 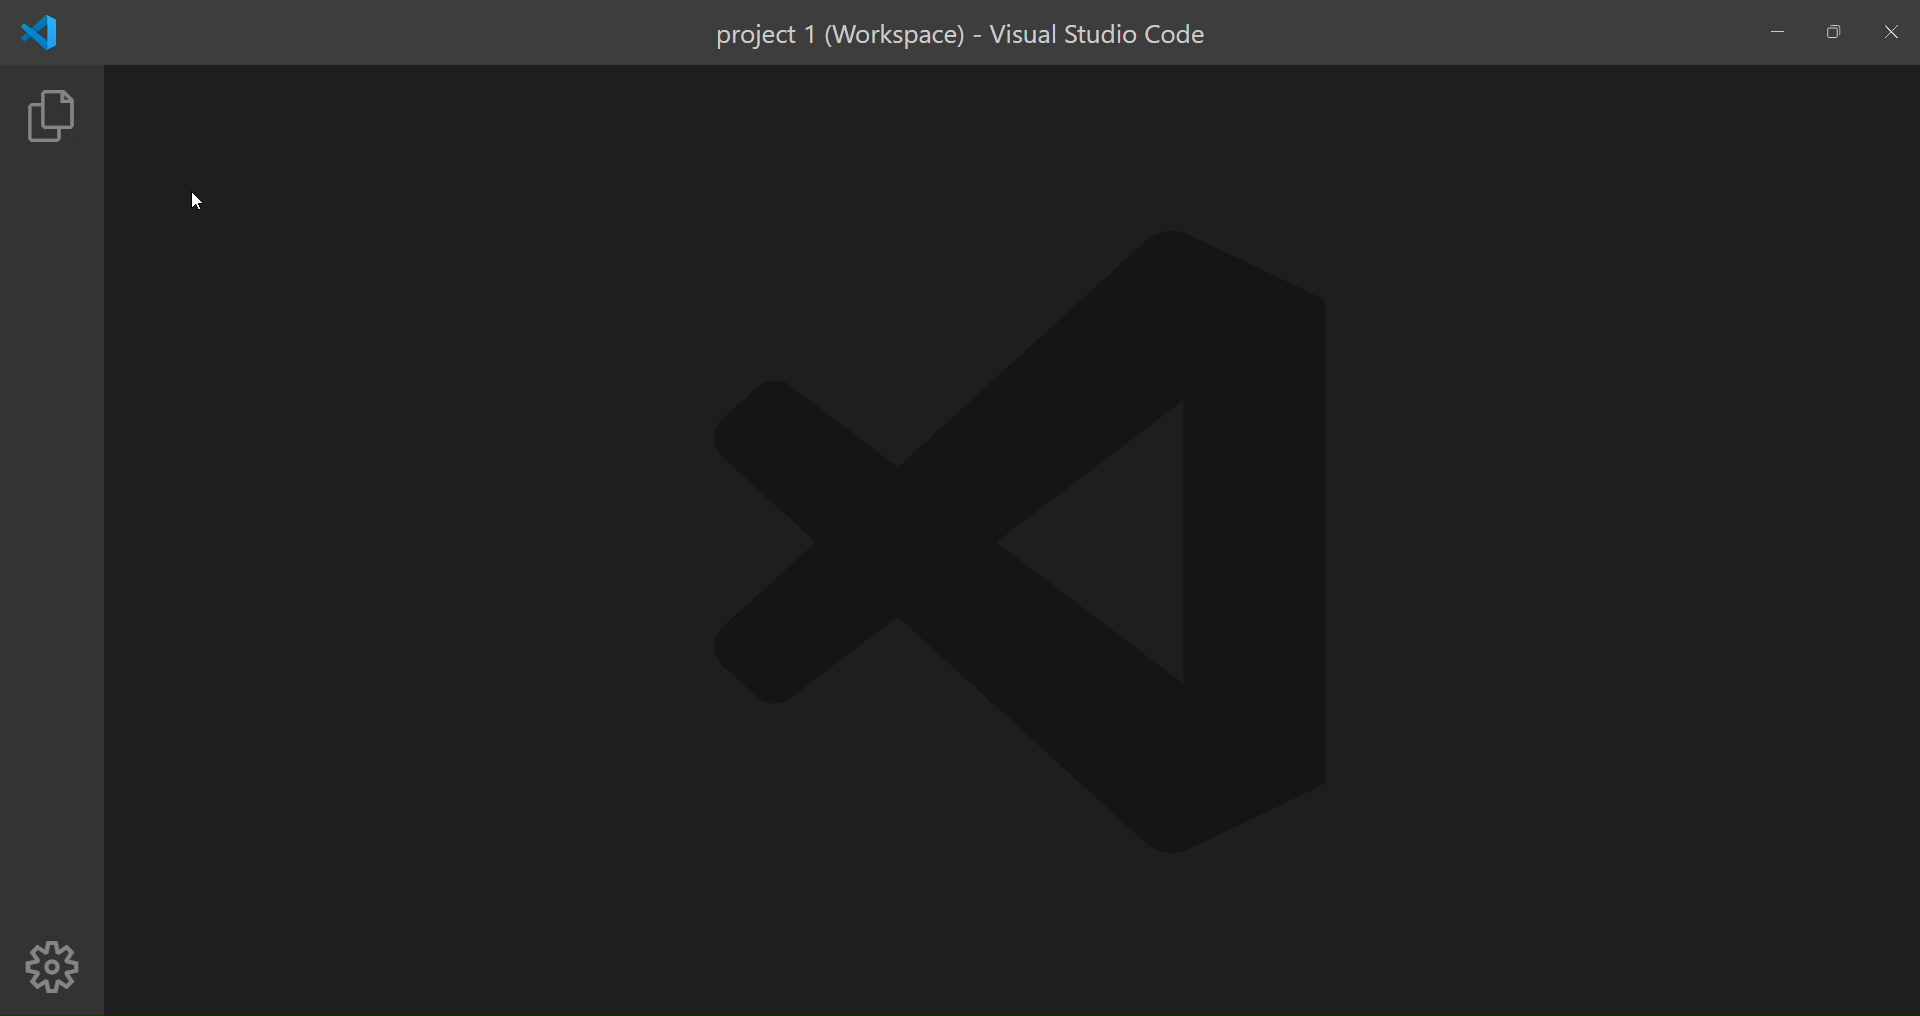 What do you see at coordinates (1779, 31) in the screenshot?
I see `minimize` at bounding box center [1779, 31].